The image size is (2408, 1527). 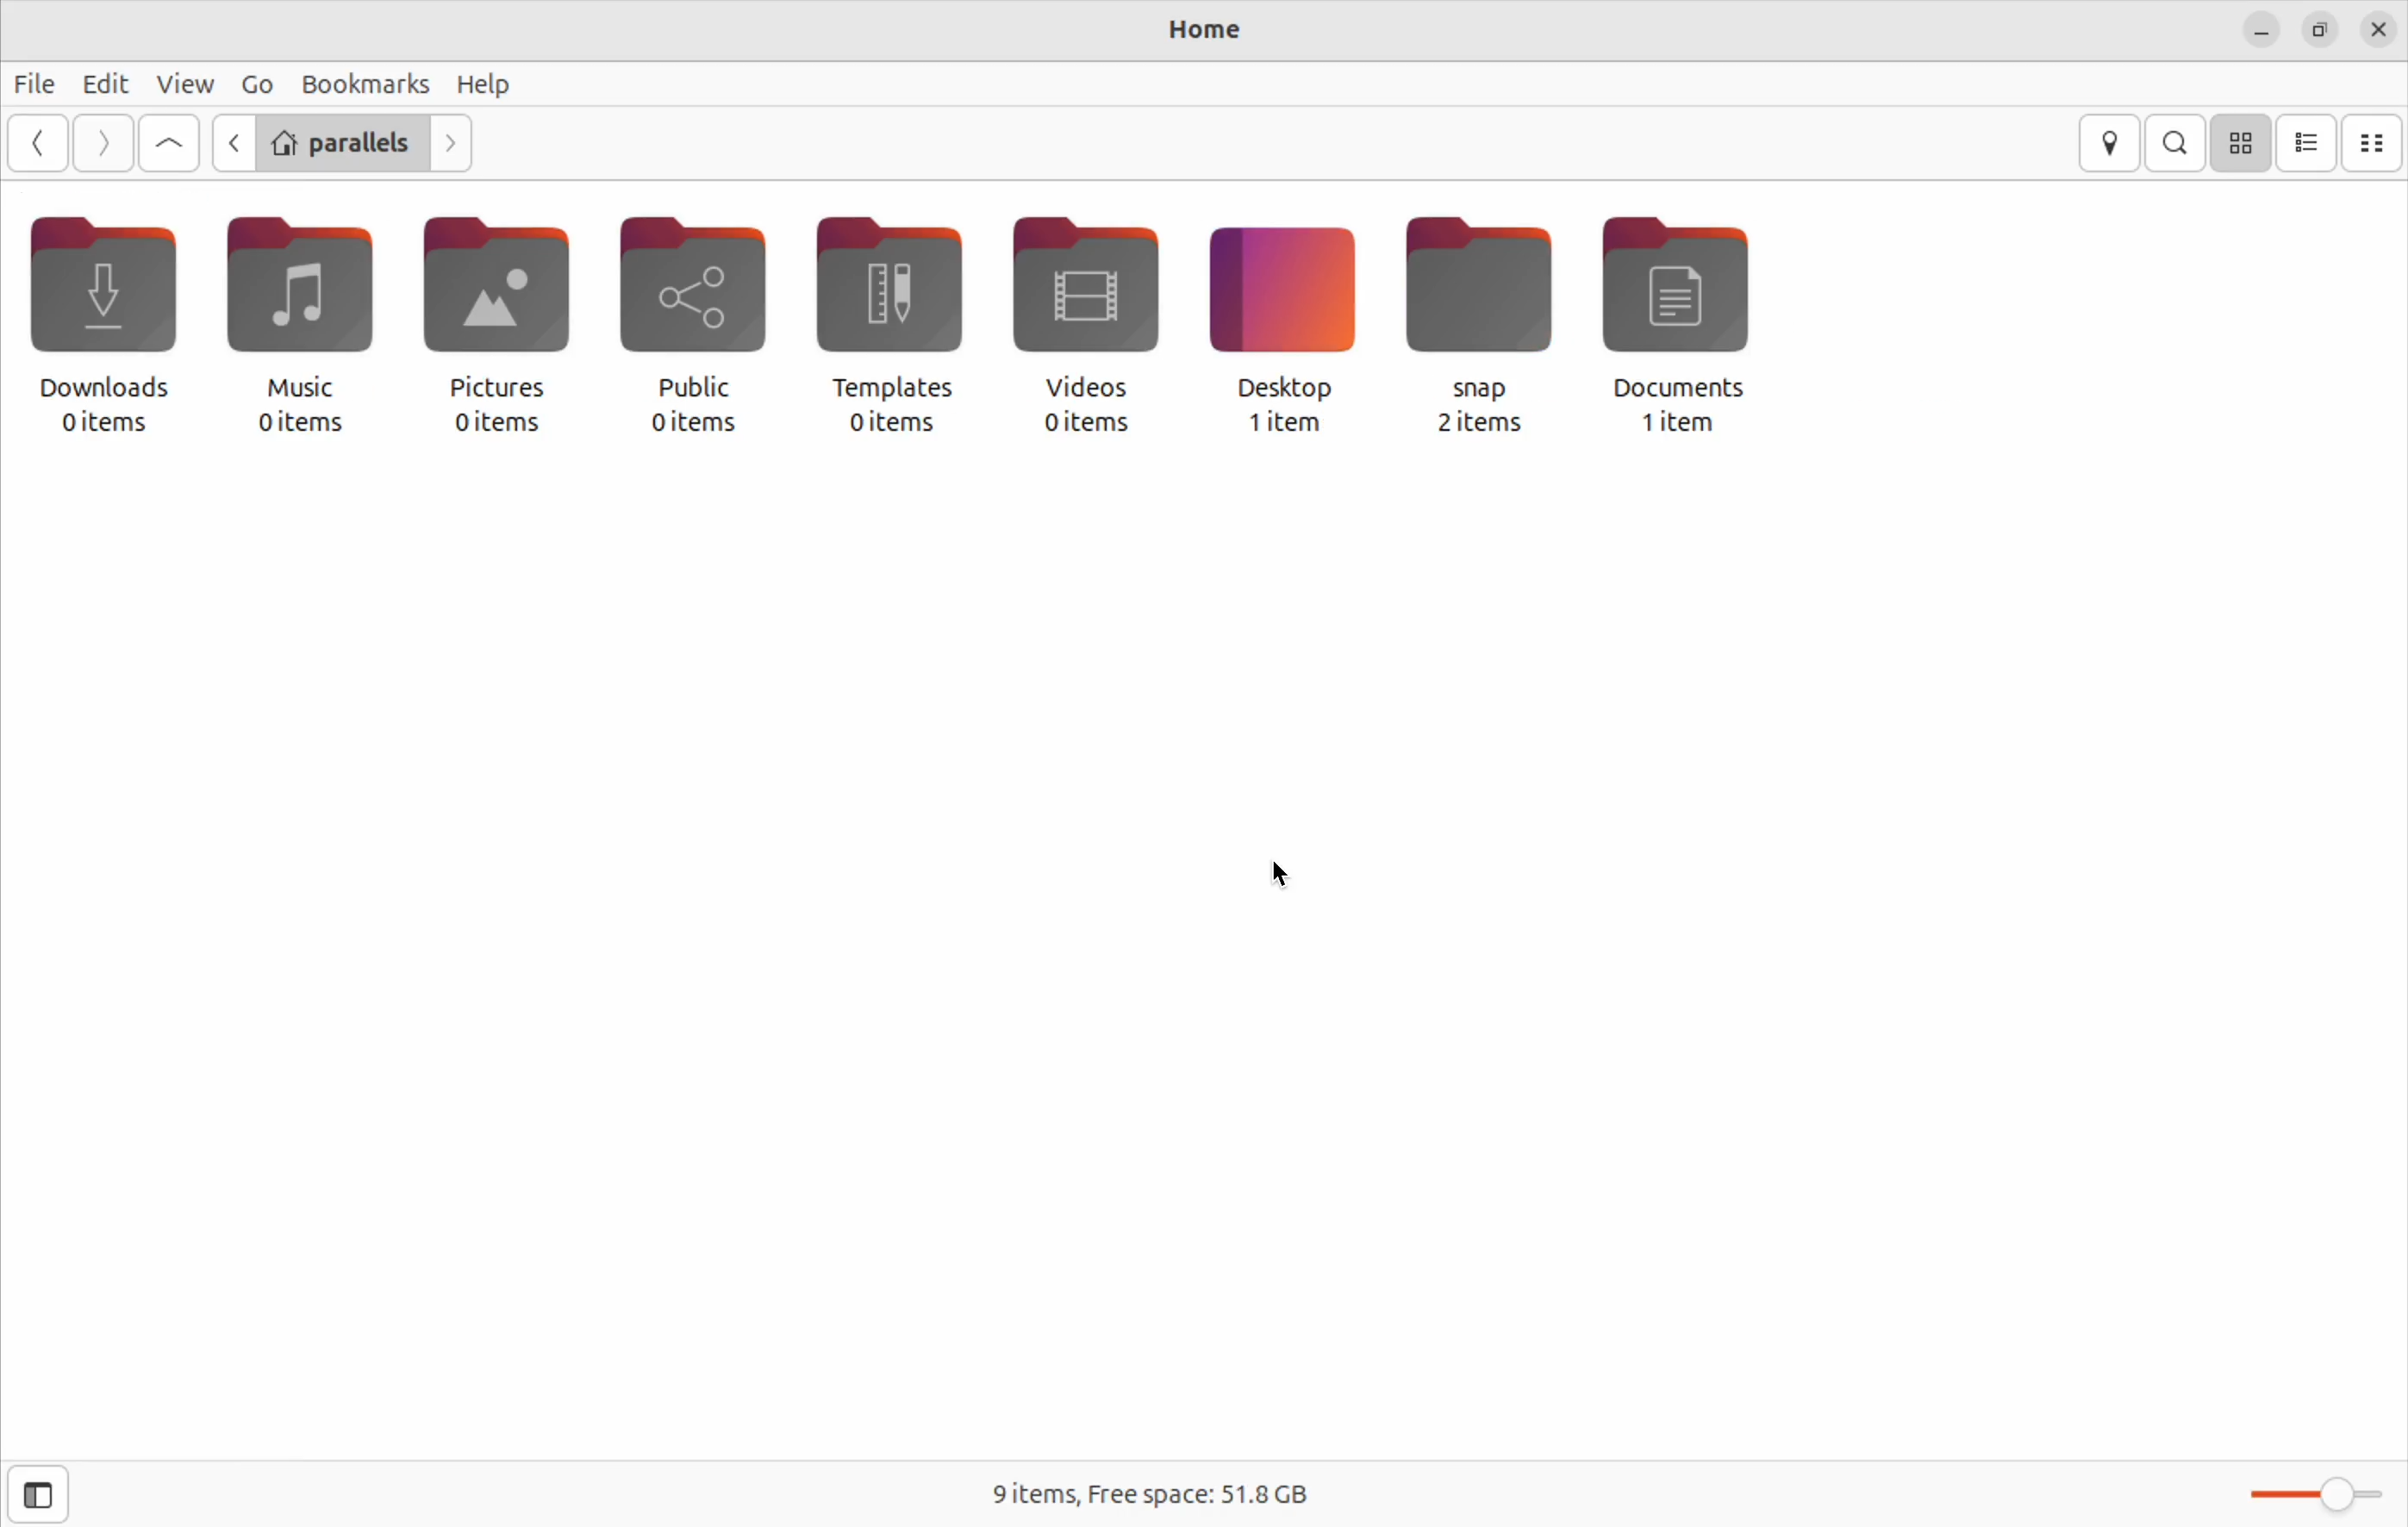 I want to click on music 0 items, so click(x=305, y=323).